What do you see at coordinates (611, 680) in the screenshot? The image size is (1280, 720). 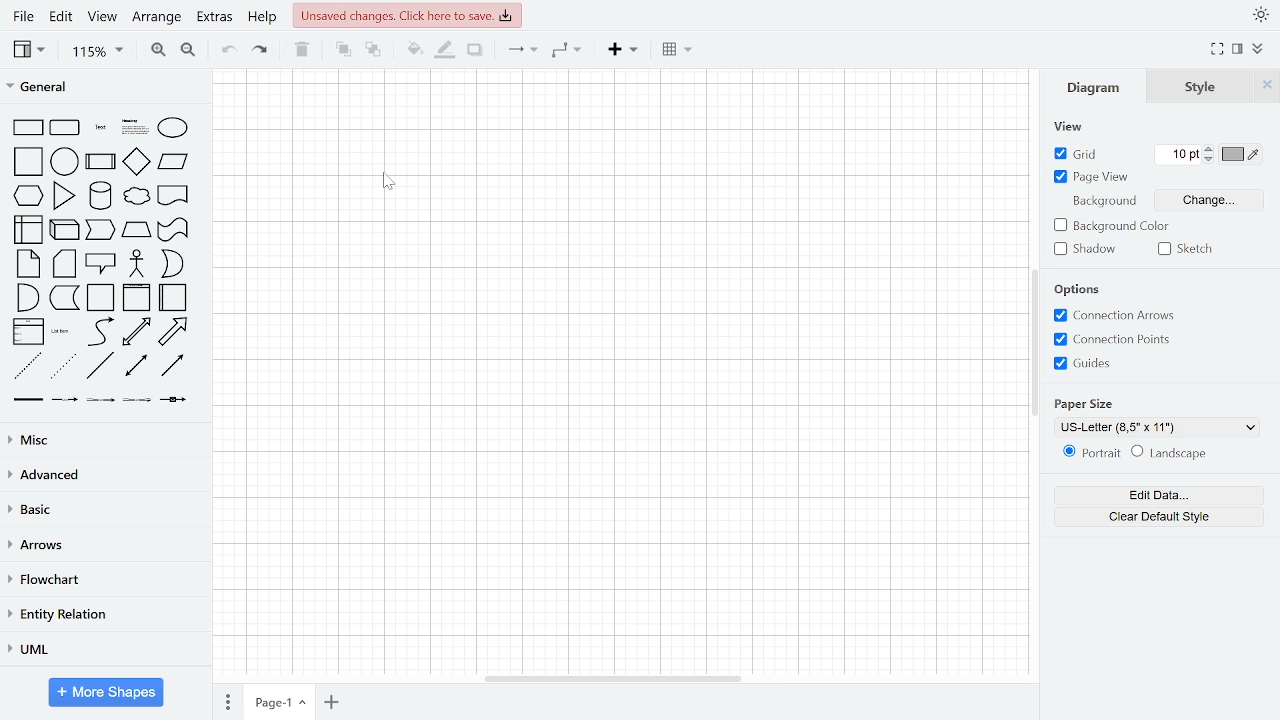 I see `horizontal scrollbar` at bounding box center [611, 680].